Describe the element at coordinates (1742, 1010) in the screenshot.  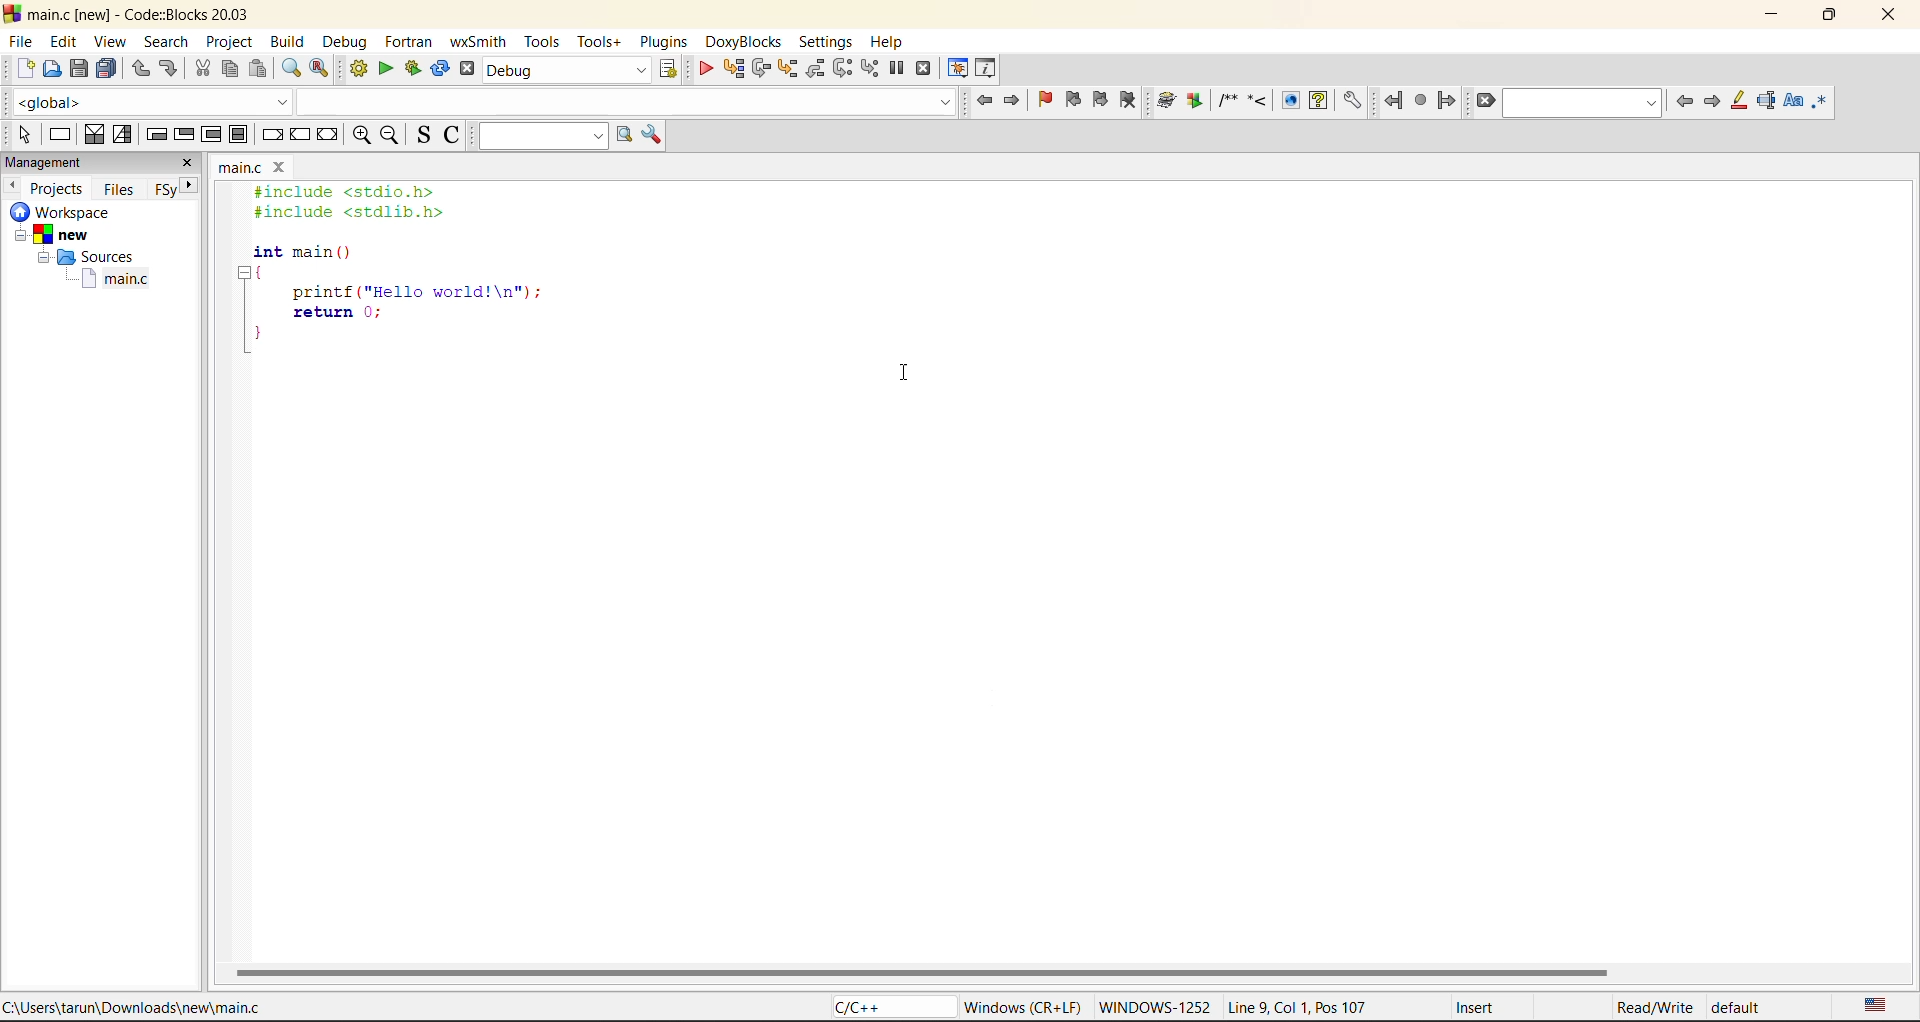
I see `default` at that location.